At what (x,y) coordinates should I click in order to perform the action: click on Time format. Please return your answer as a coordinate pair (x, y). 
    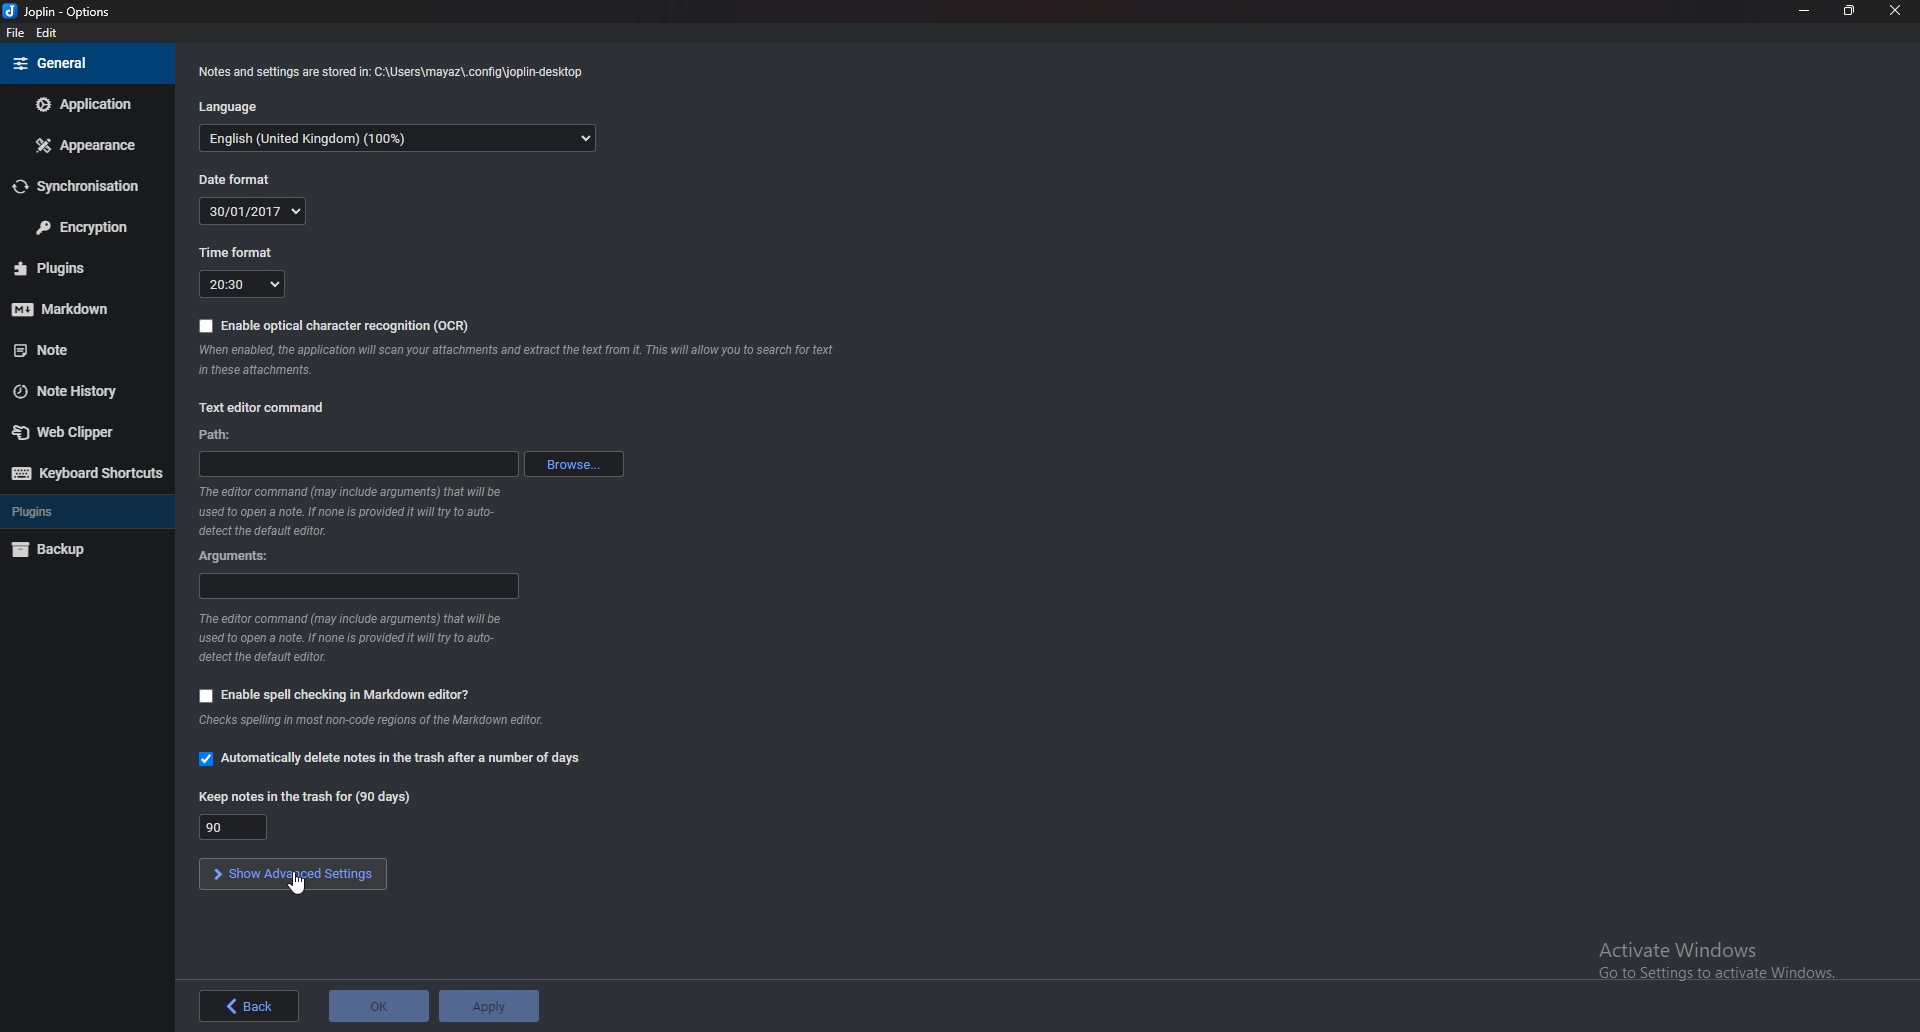
    Looking at the image, I should click on (243, 253).